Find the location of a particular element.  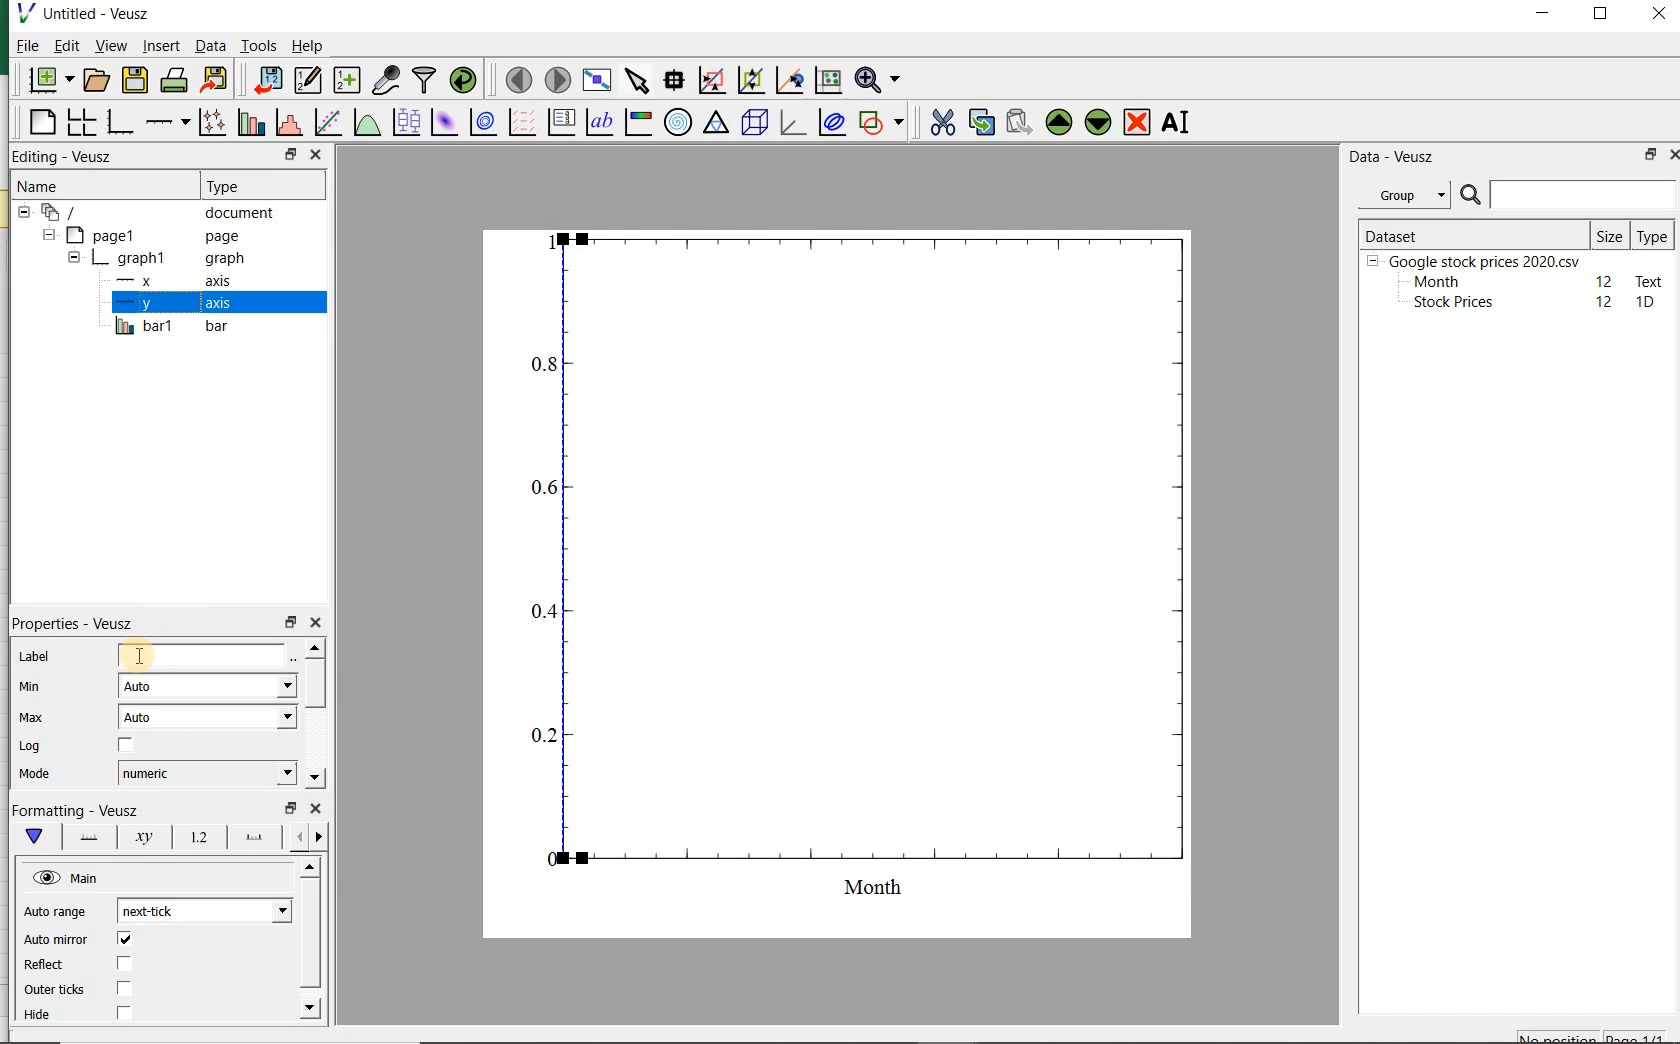

move the selected widget up is located at coordinates (1059, 122).